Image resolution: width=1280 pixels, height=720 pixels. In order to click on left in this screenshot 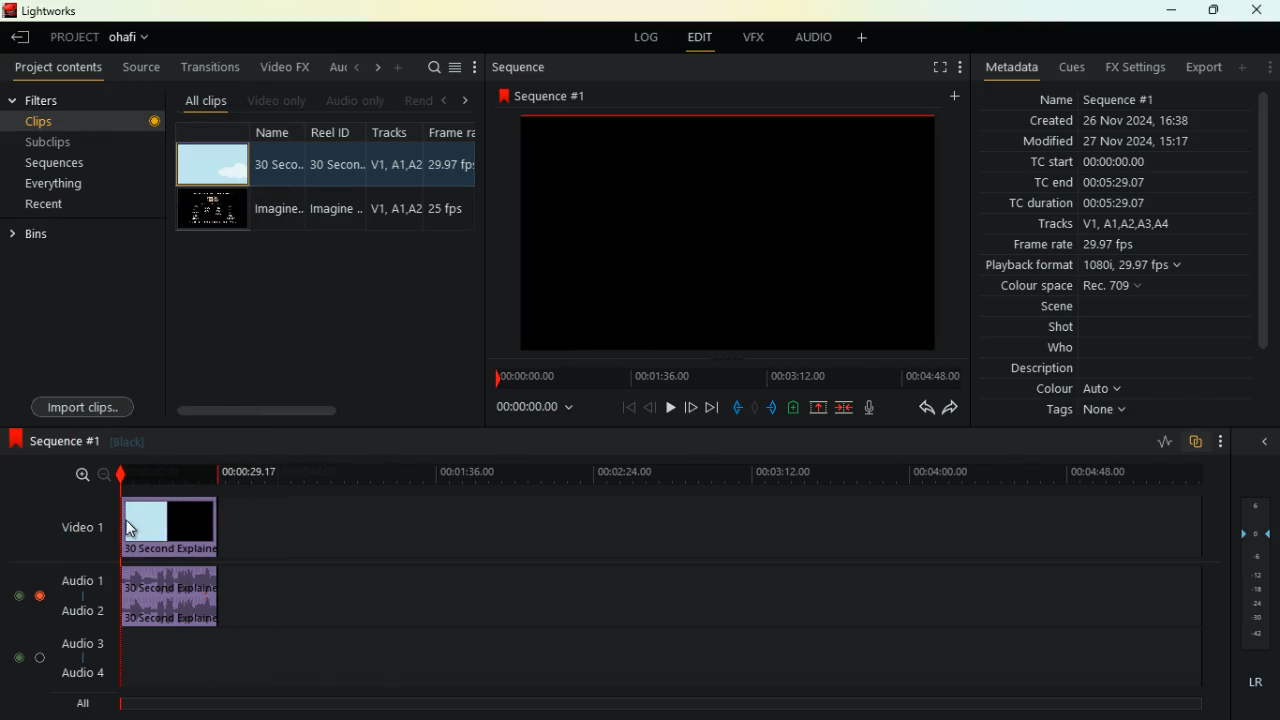, I will do `click(446, 100)`.